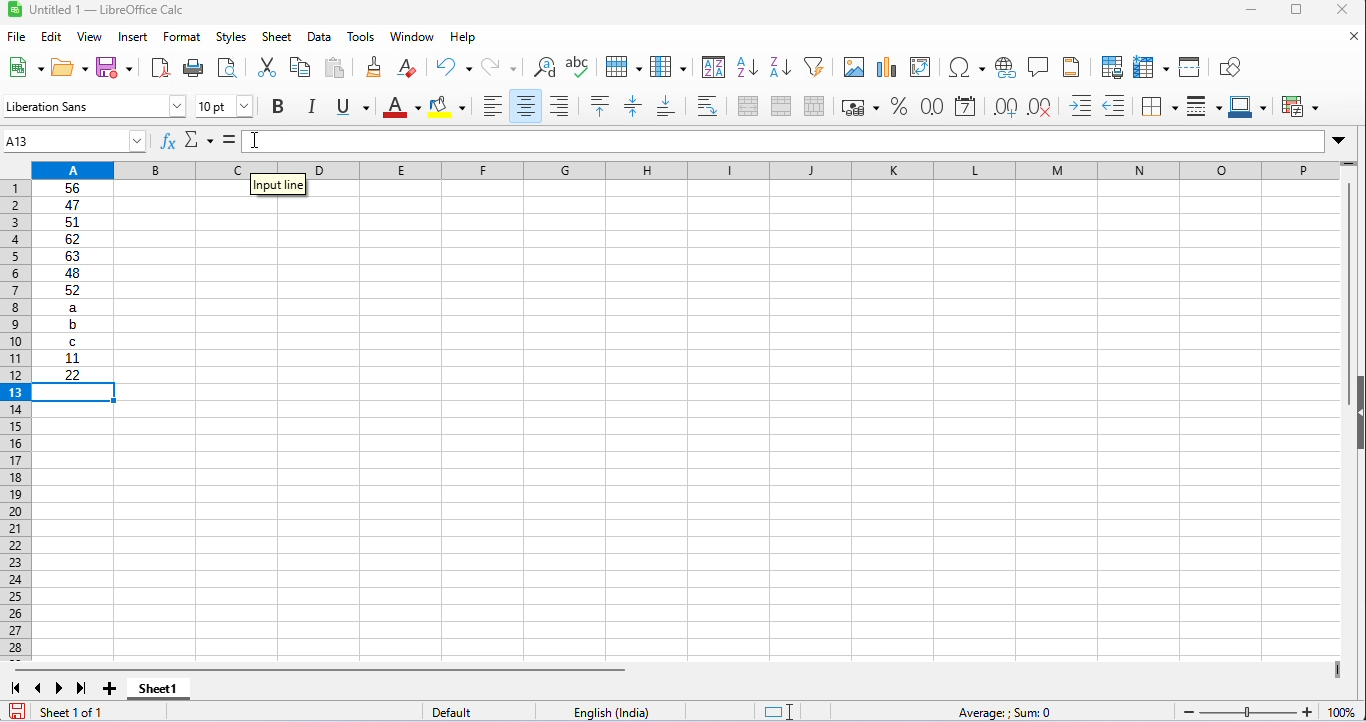 The image size is (1366, 722). Describe the element at coordinates (778, 66) in the screenshot. I see `sort descending` at that location.